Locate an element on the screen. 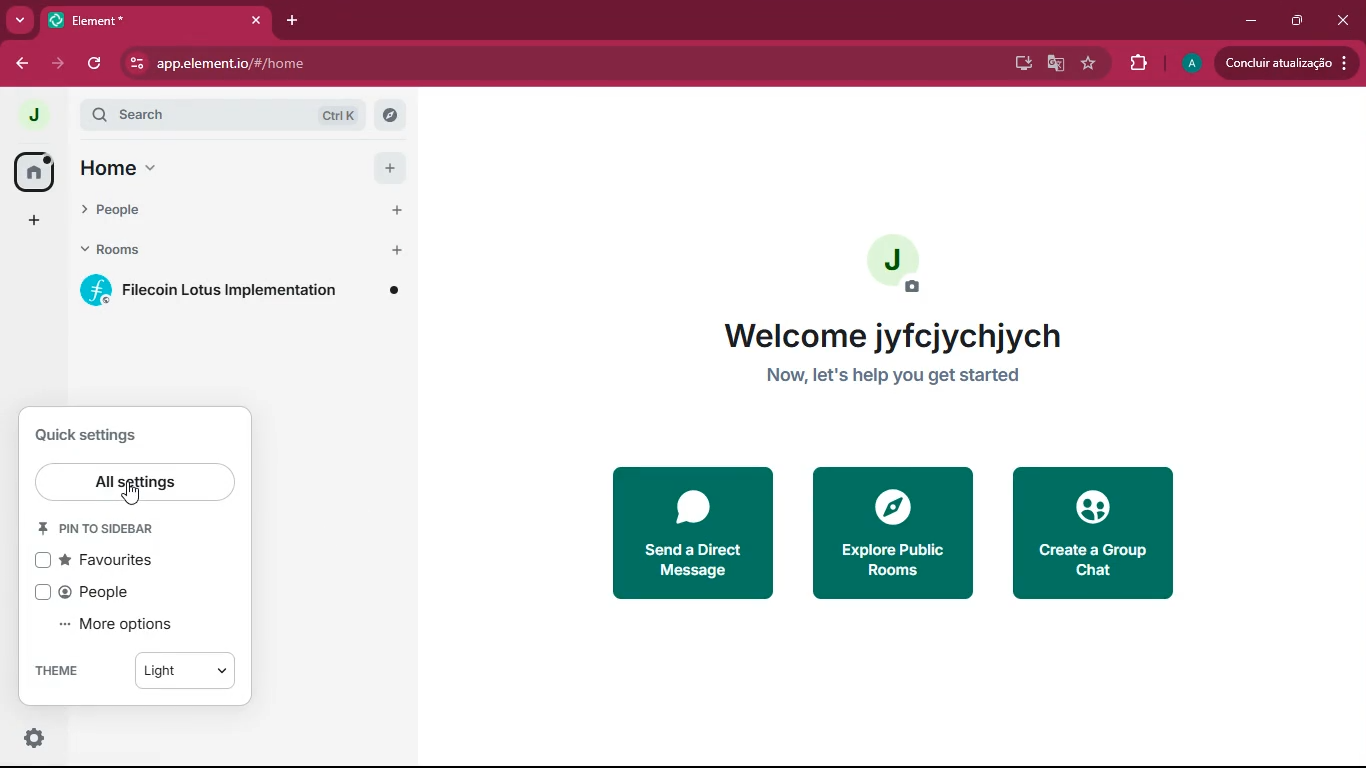 This screenshot has width=1366, height=768. explore public rooms is located at coordinates (893, 532).